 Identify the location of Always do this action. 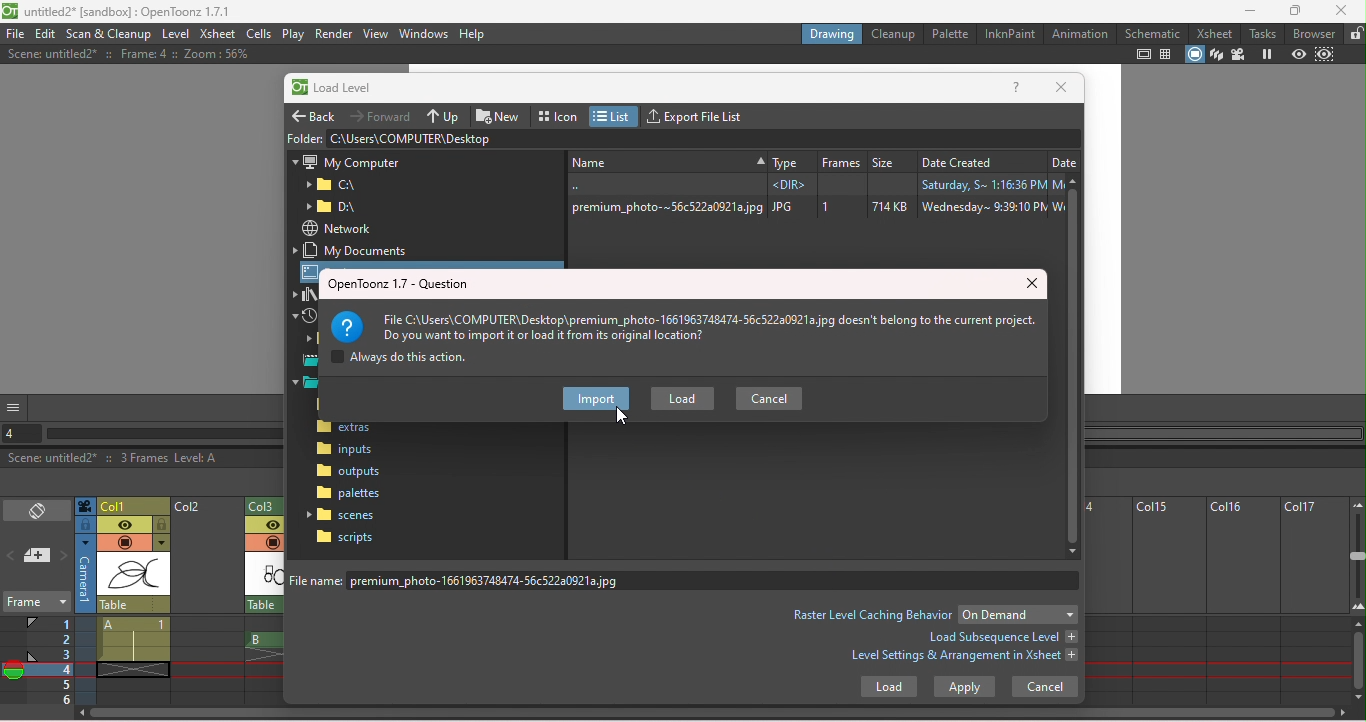
(399, 359).